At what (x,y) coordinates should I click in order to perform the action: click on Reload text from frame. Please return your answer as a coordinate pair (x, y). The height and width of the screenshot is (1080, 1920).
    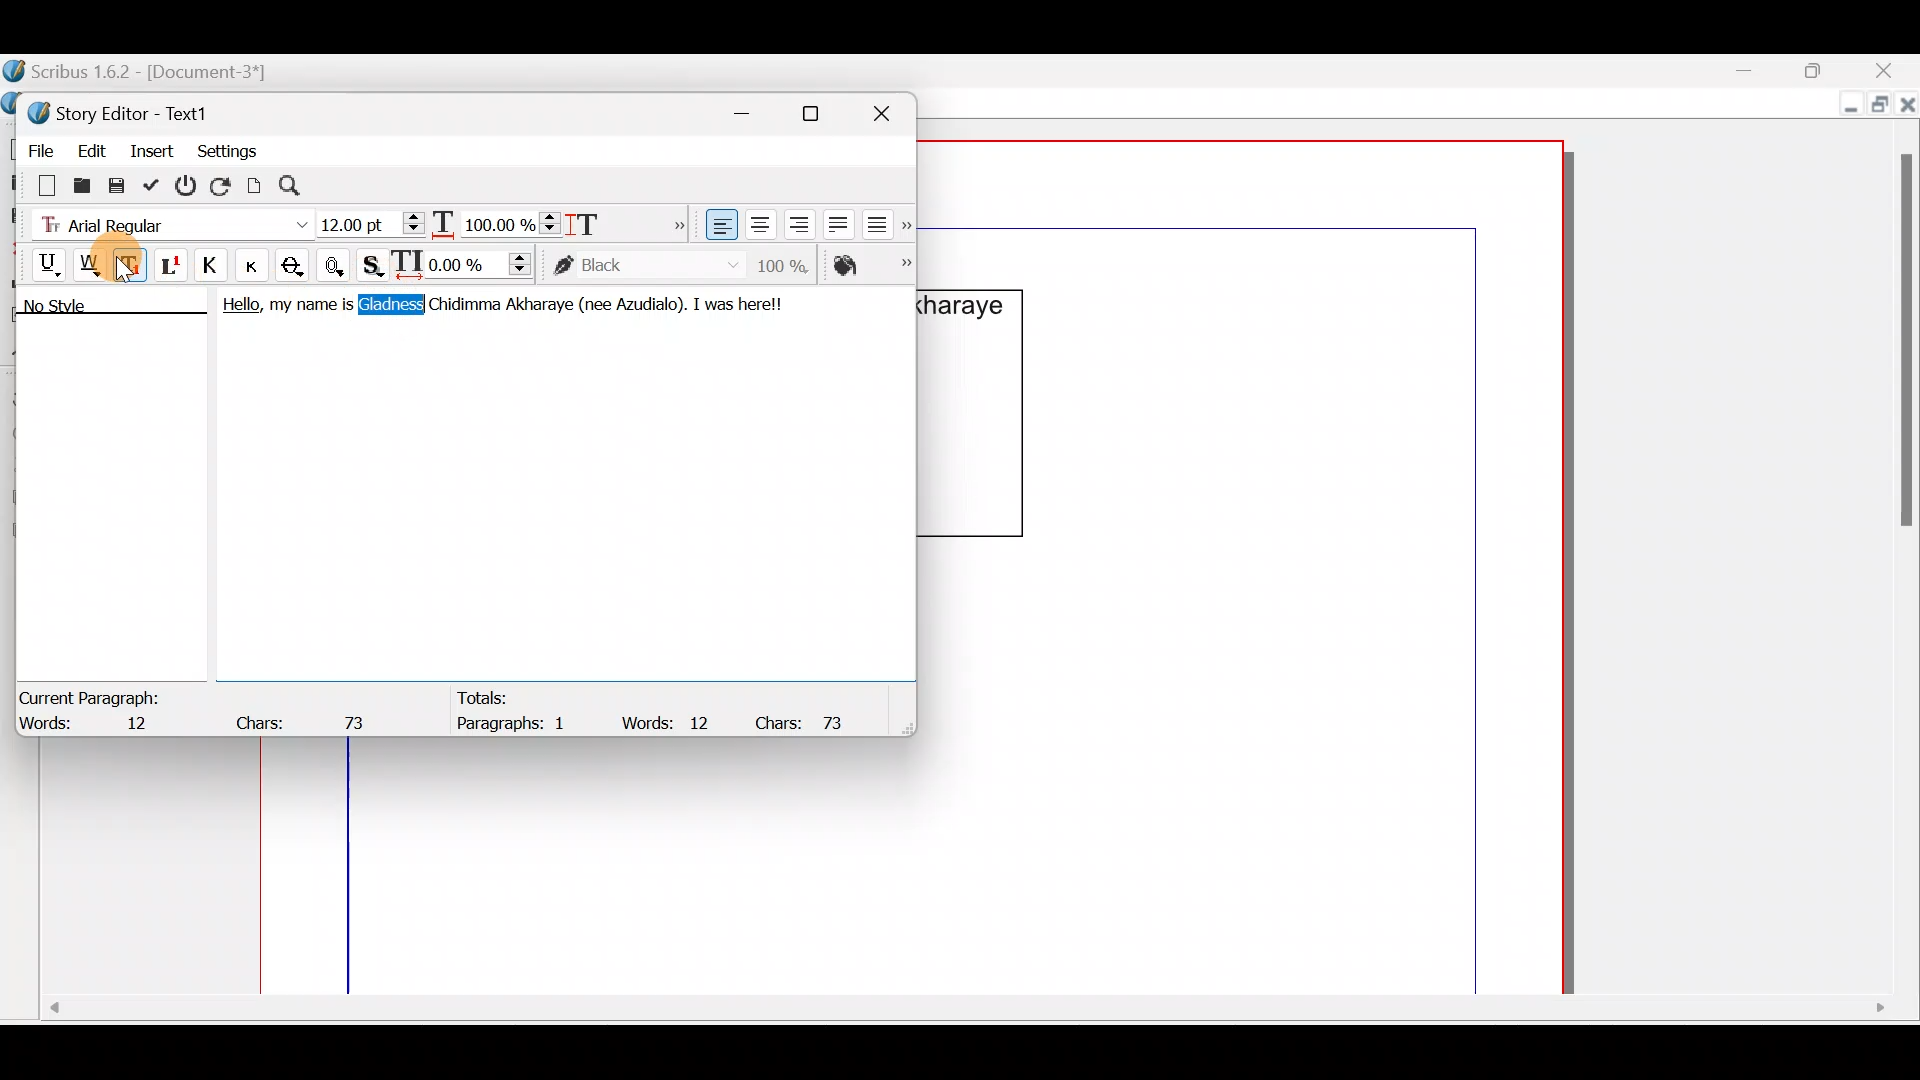
    Looking at the image, I should click on (223, 184).